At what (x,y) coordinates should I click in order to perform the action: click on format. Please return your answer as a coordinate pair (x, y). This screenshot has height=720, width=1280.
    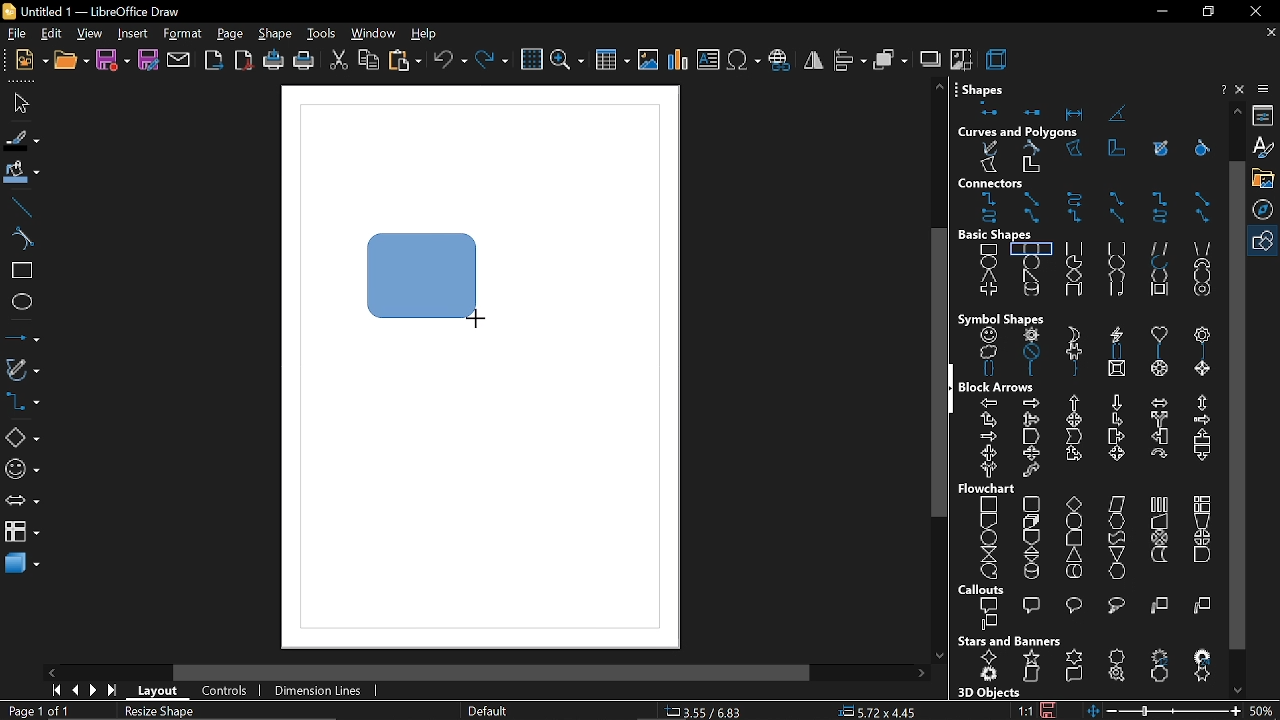
    Looking at the image, I should click on (182, 35).